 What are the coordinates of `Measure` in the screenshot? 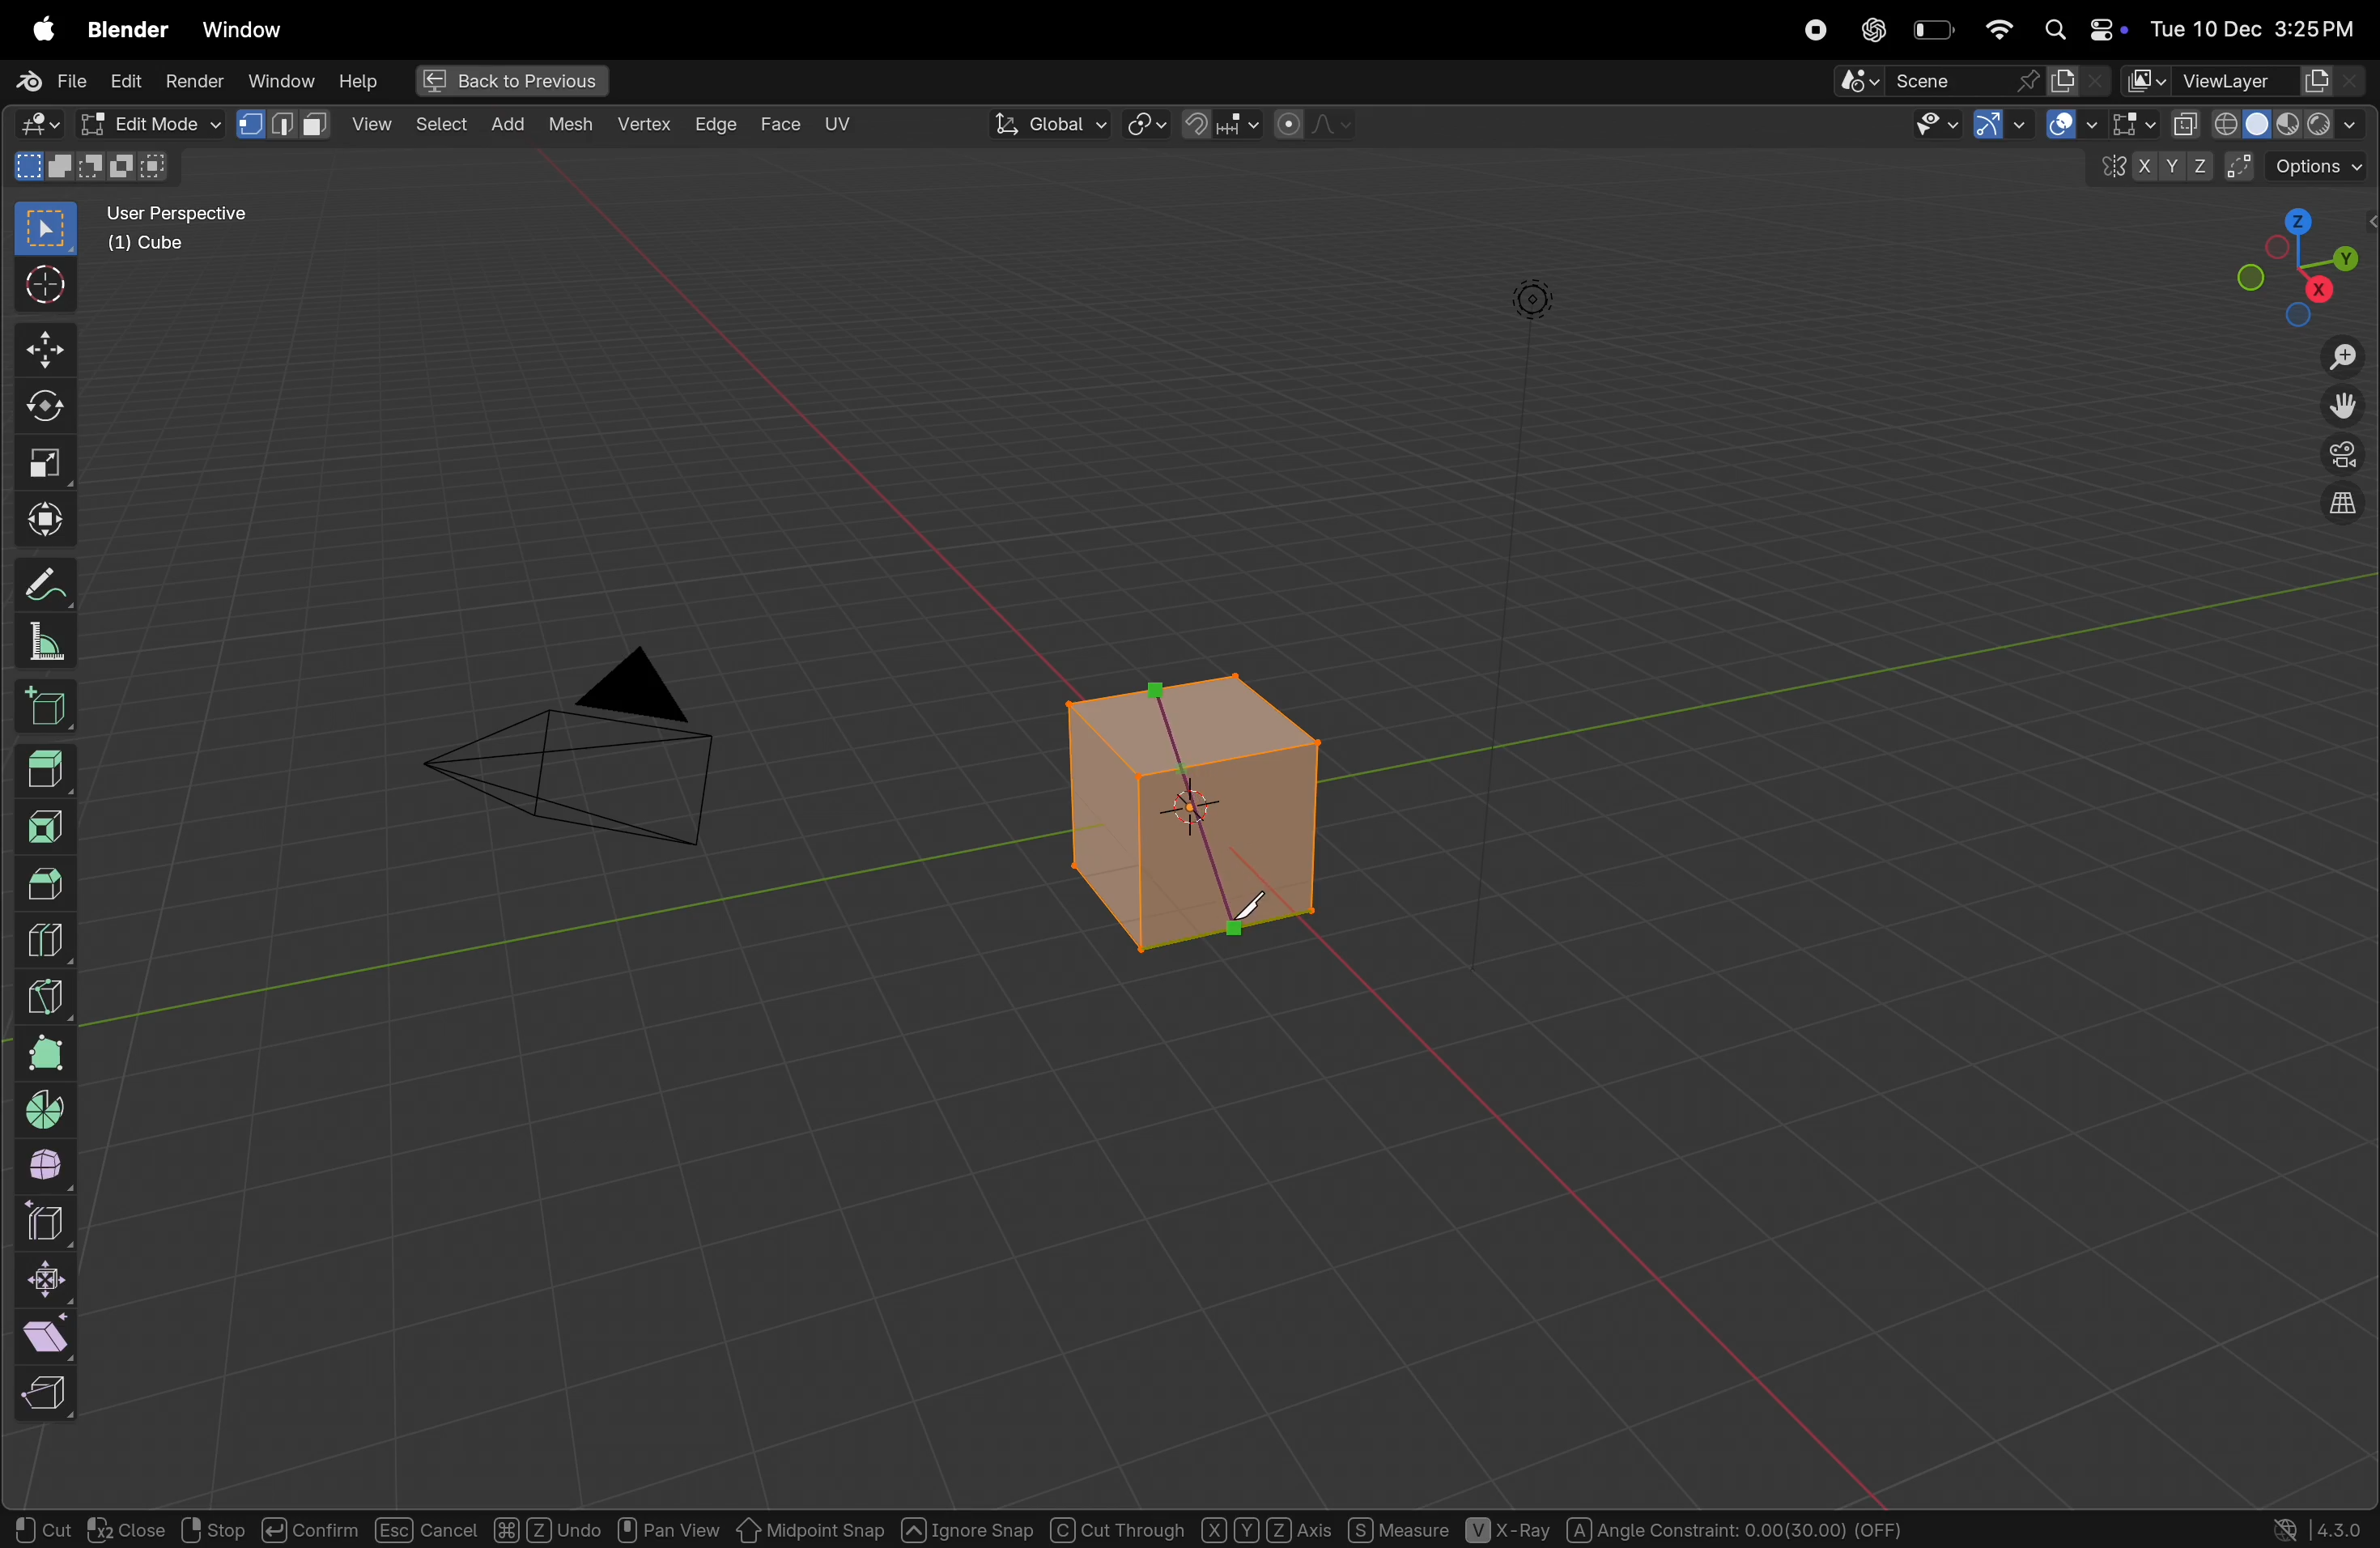 It's located at (1397, 1528).